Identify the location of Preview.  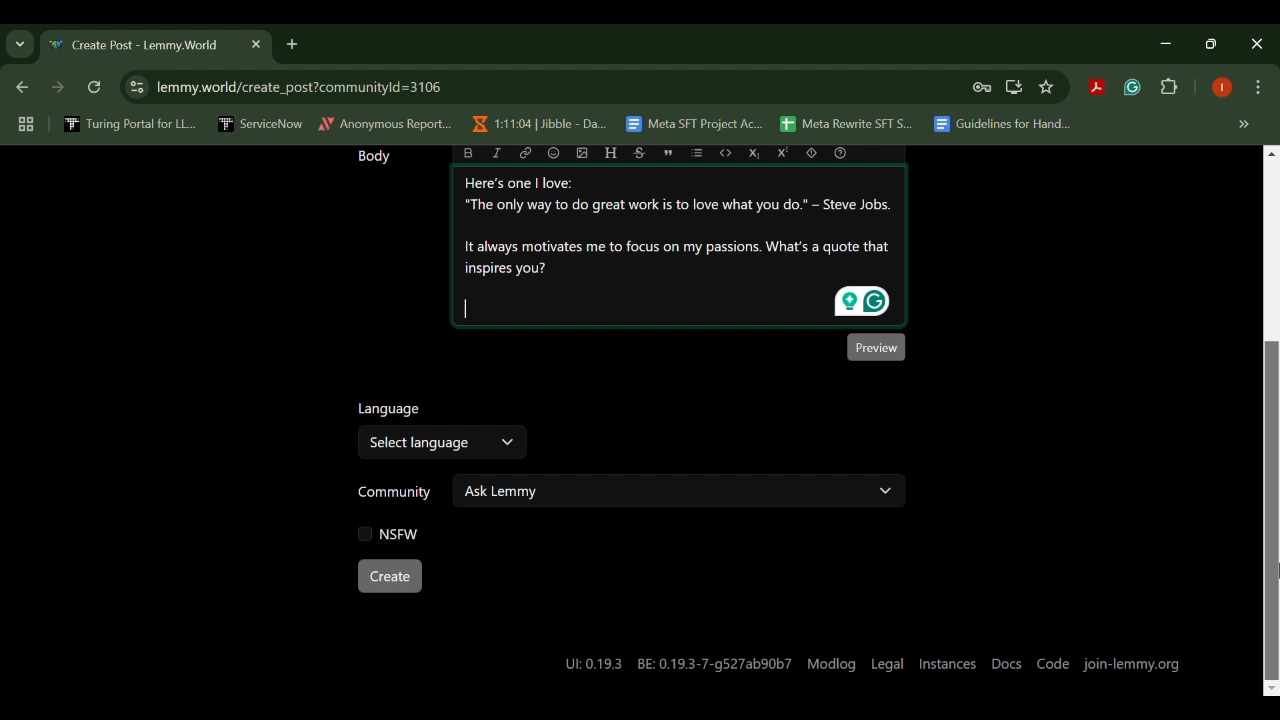
(875, 346).